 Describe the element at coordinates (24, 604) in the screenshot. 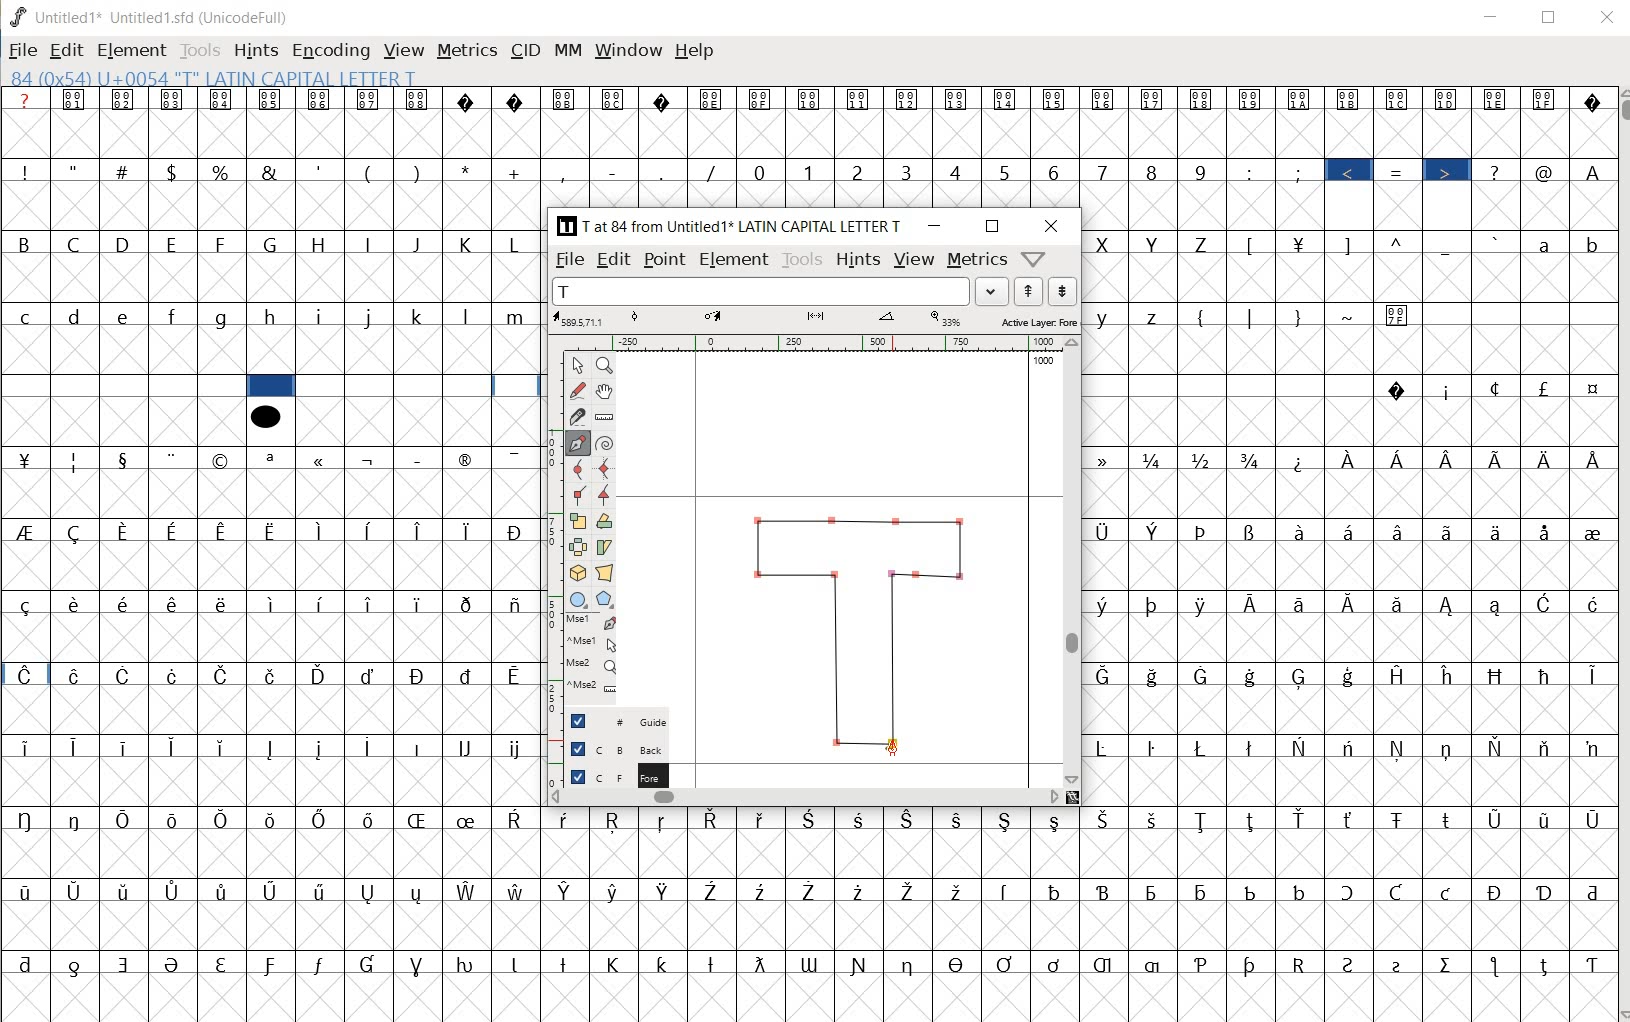

I see `Symbol` at that location.